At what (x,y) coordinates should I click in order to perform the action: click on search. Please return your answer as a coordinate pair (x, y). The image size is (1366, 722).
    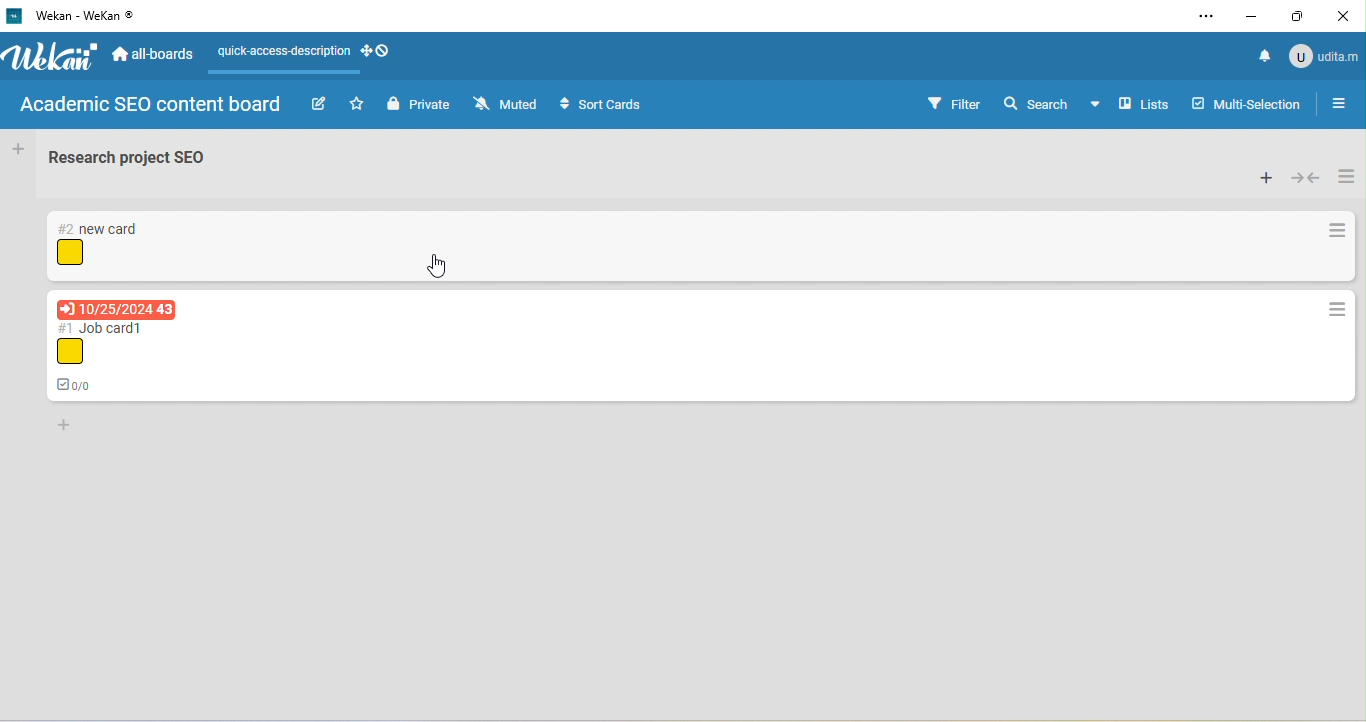
    Looking at the image, I should click on (1036, 102).